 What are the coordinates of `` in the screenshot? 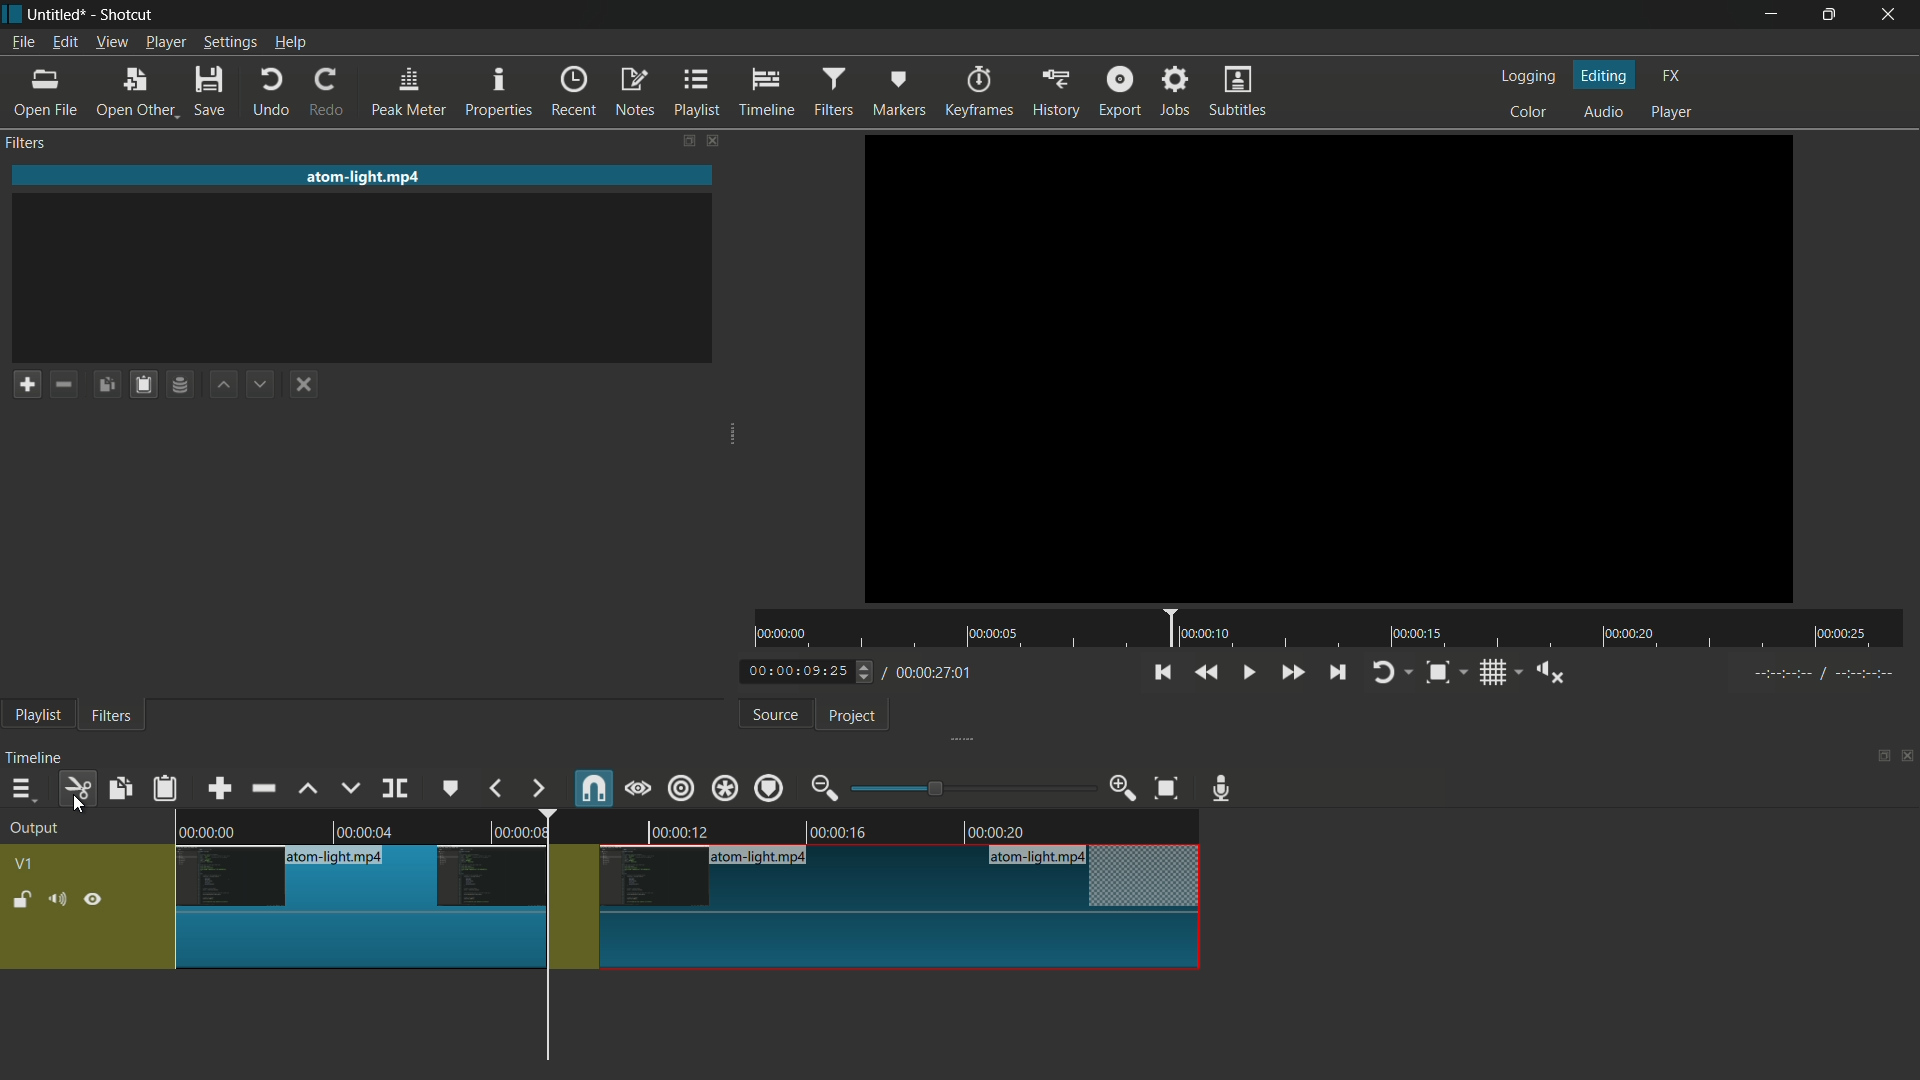 It's located at (684, 878).